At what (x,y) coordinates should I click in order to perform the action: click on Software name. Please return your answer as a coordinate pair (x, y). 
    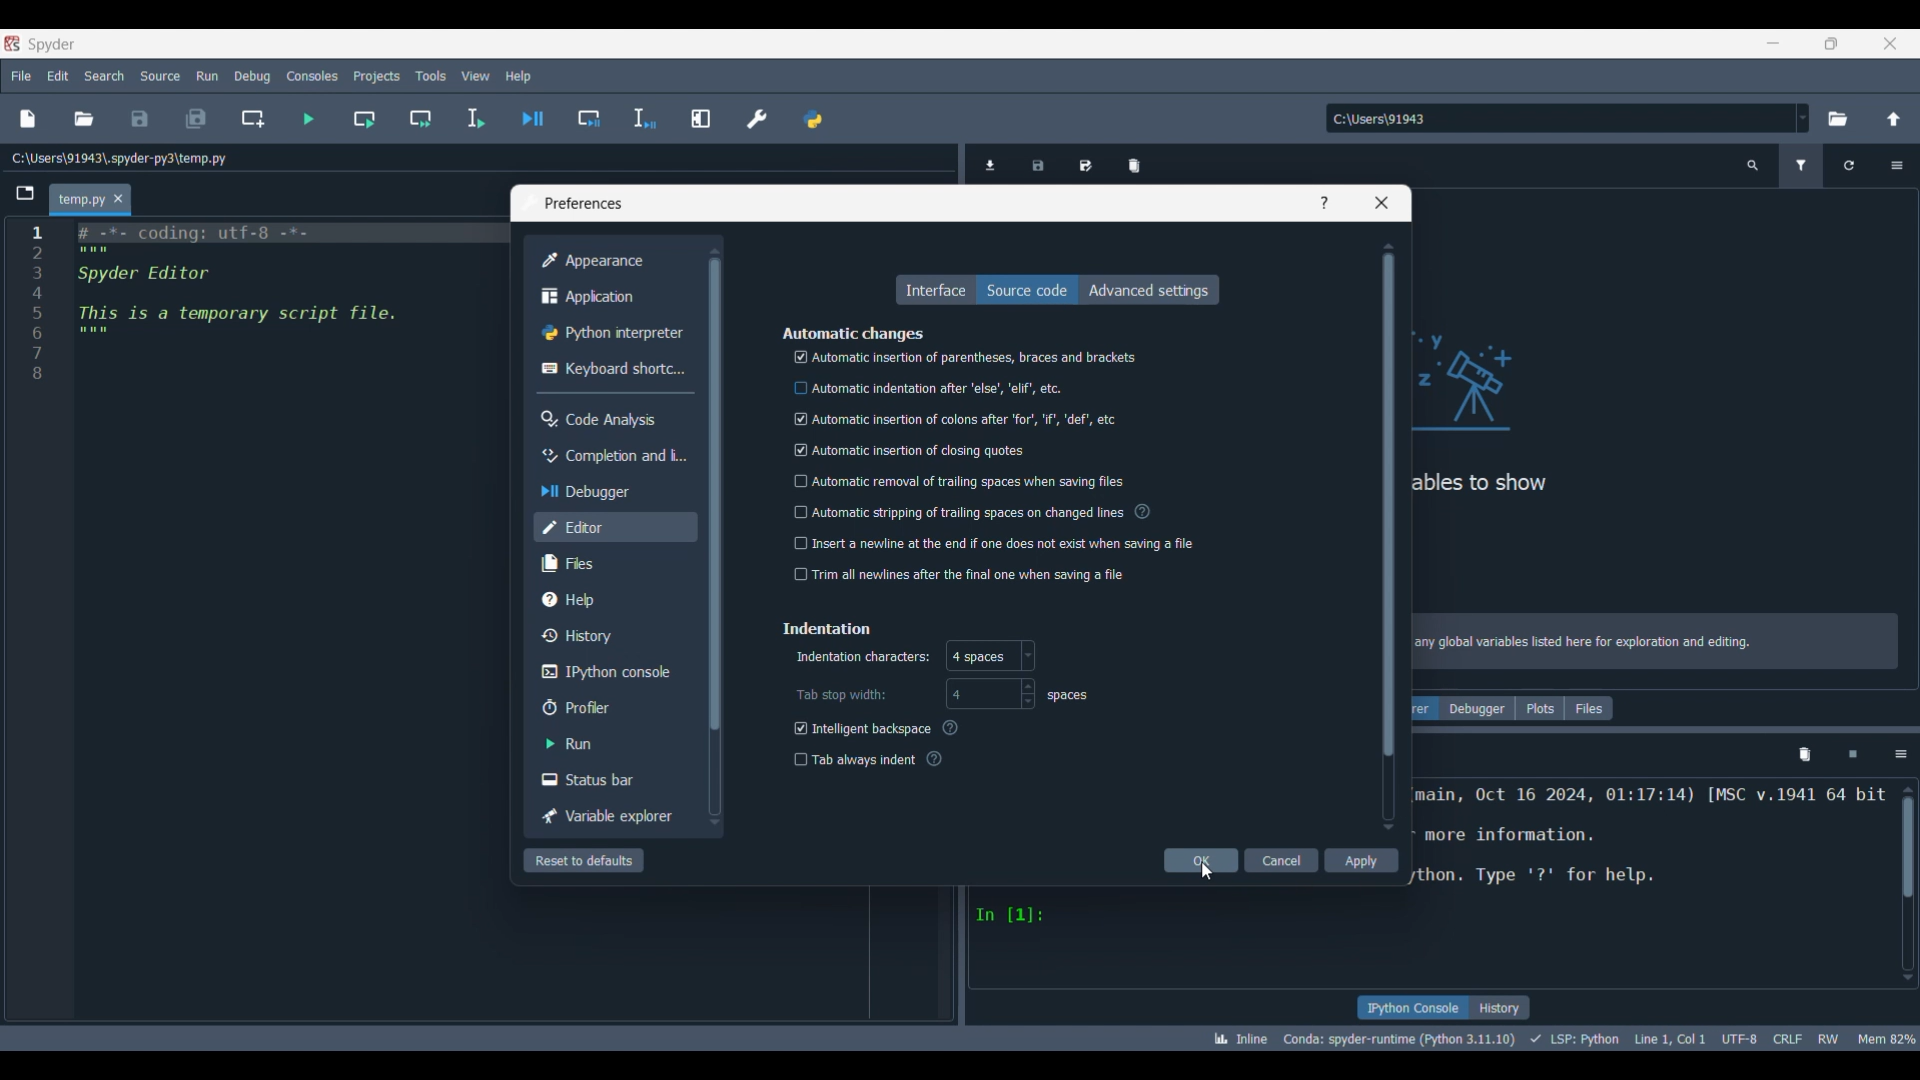
    Looking at the image, I should click on (52, 45).